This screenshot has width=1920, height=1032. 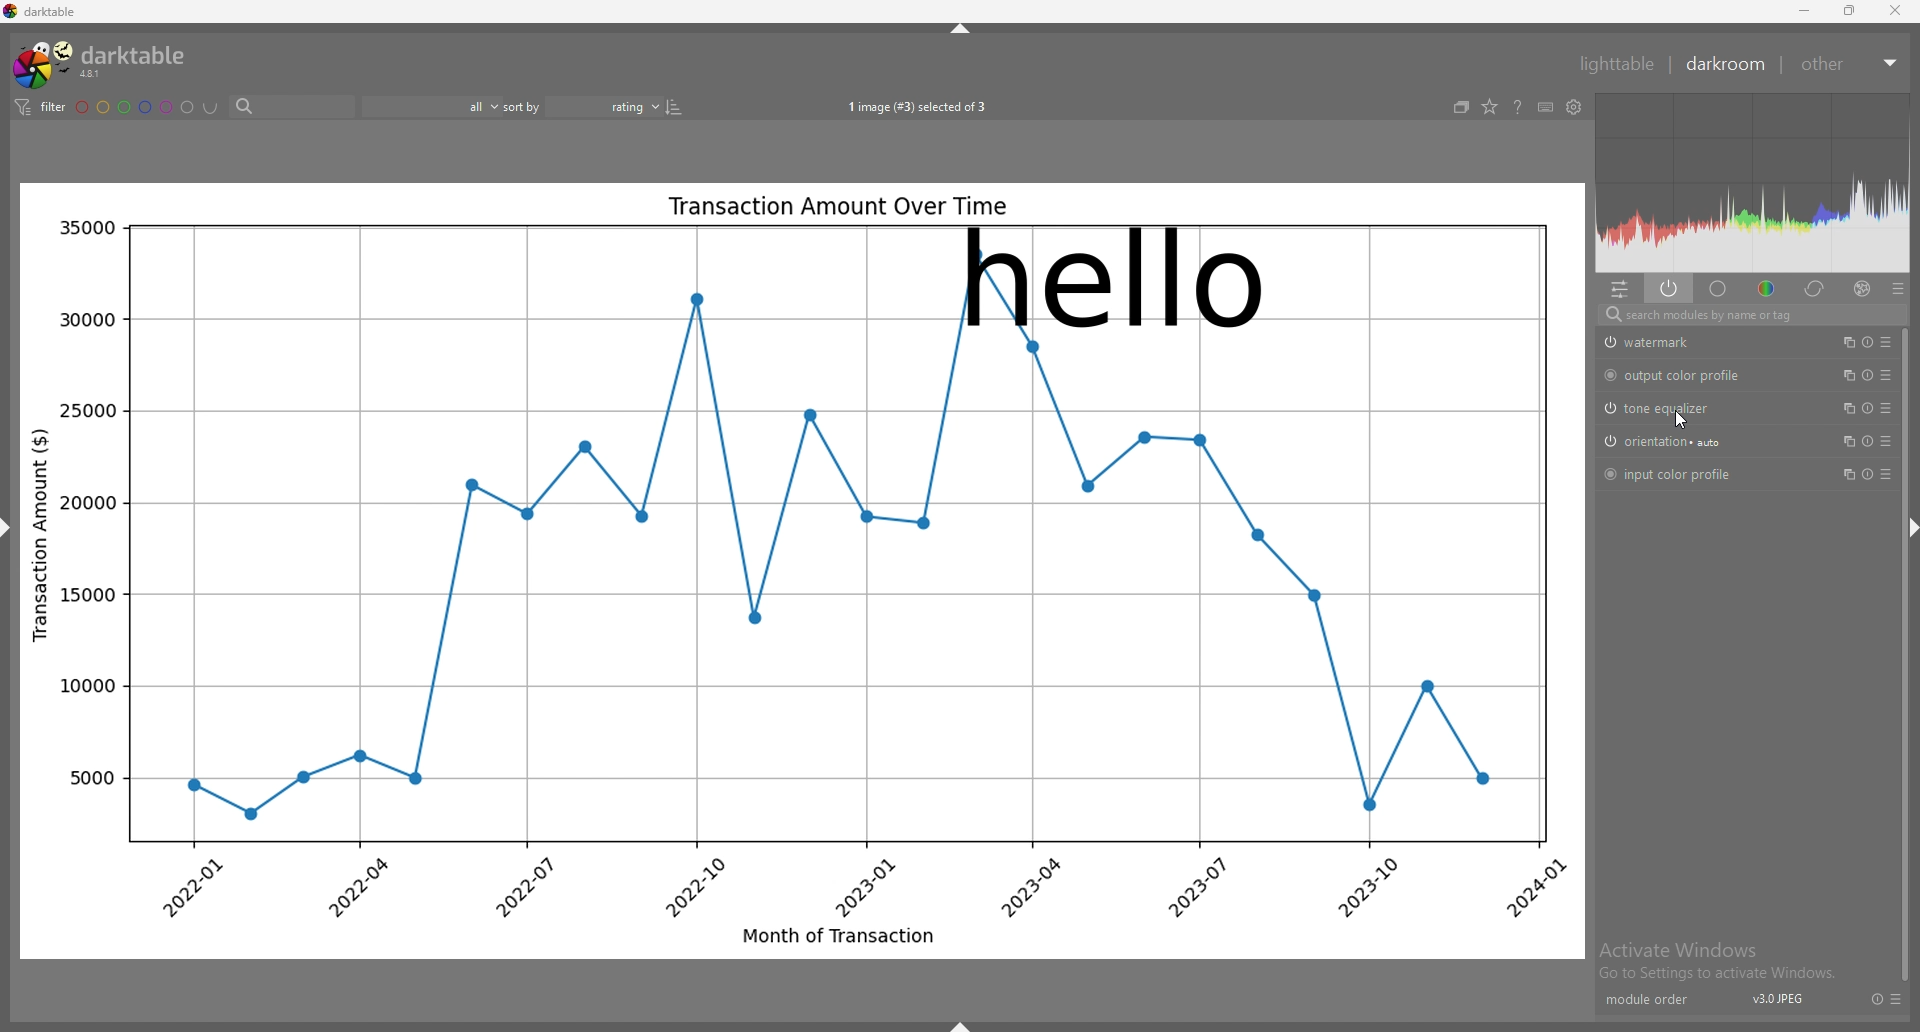 I want to click on 20000, so click(x=87, y=503).